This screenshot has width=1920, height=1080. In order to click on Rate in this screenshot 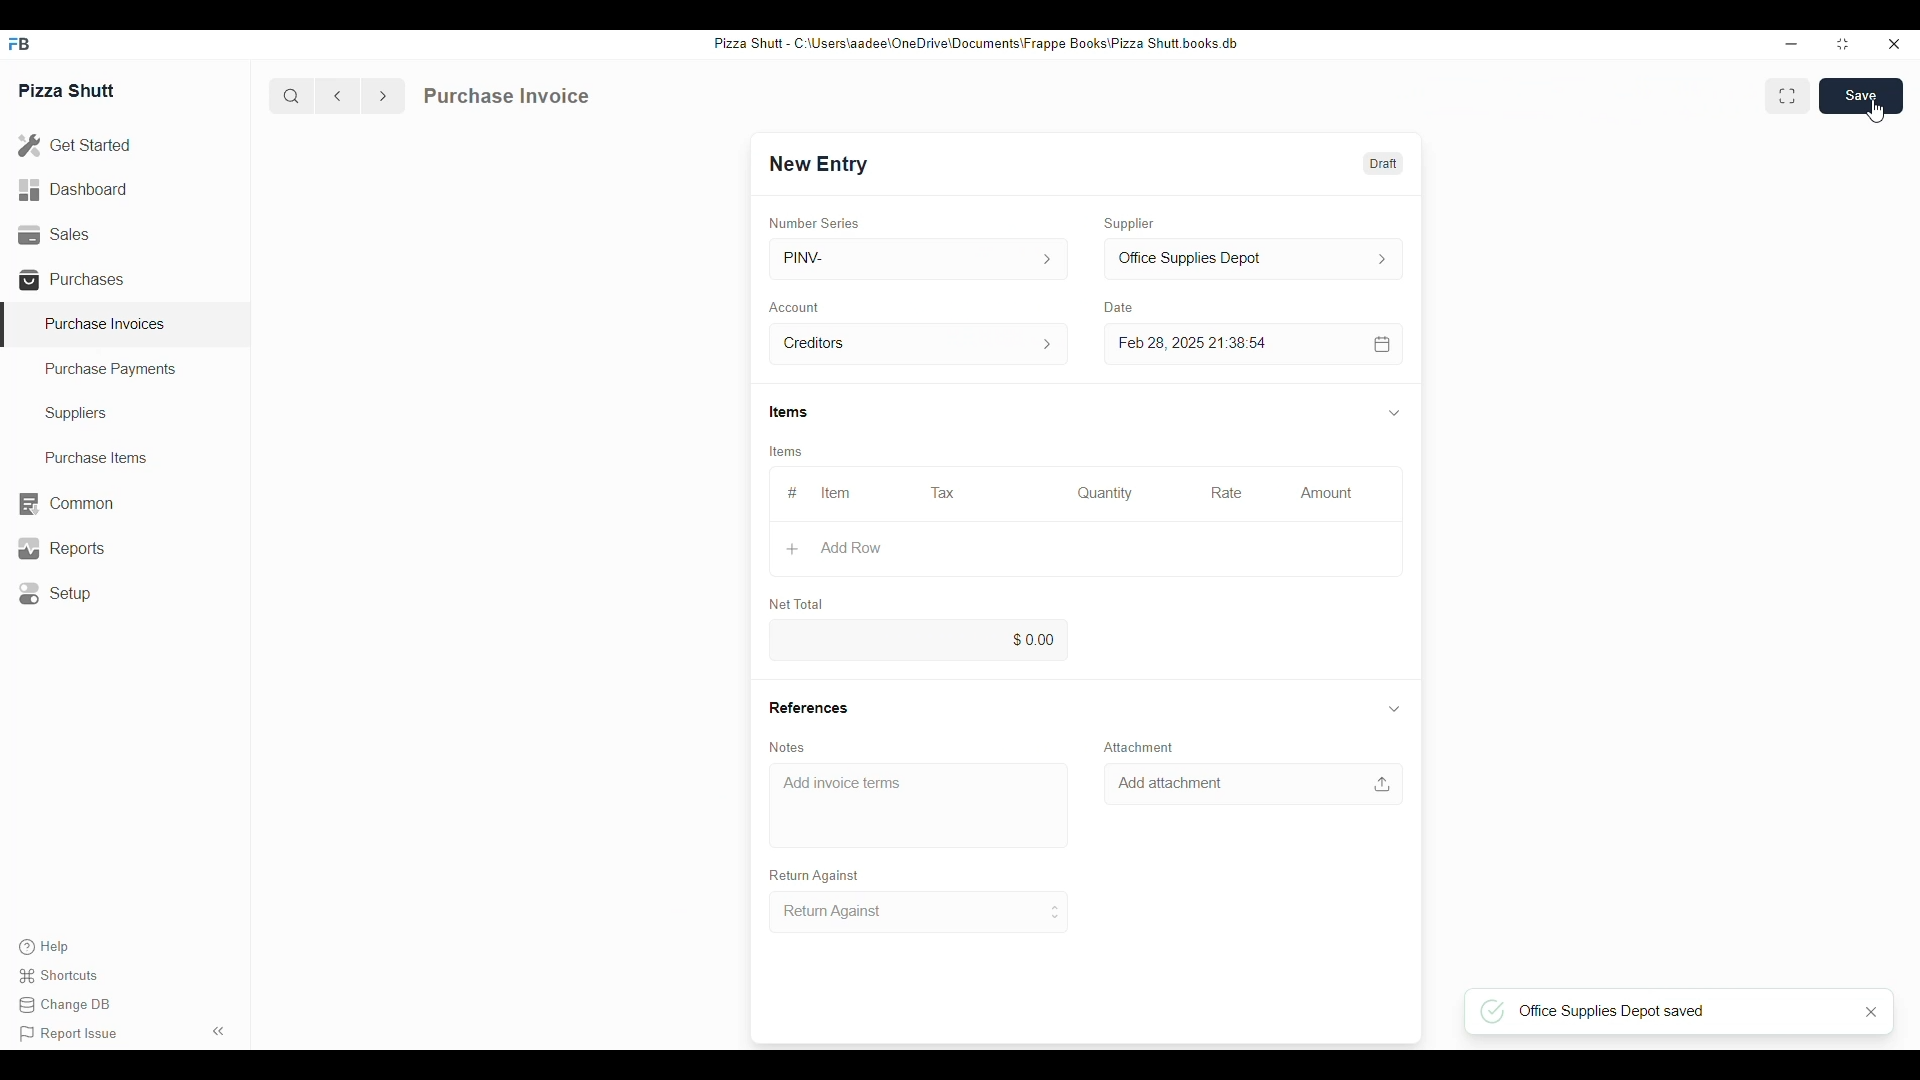, I will do `click(1225, 491)`.